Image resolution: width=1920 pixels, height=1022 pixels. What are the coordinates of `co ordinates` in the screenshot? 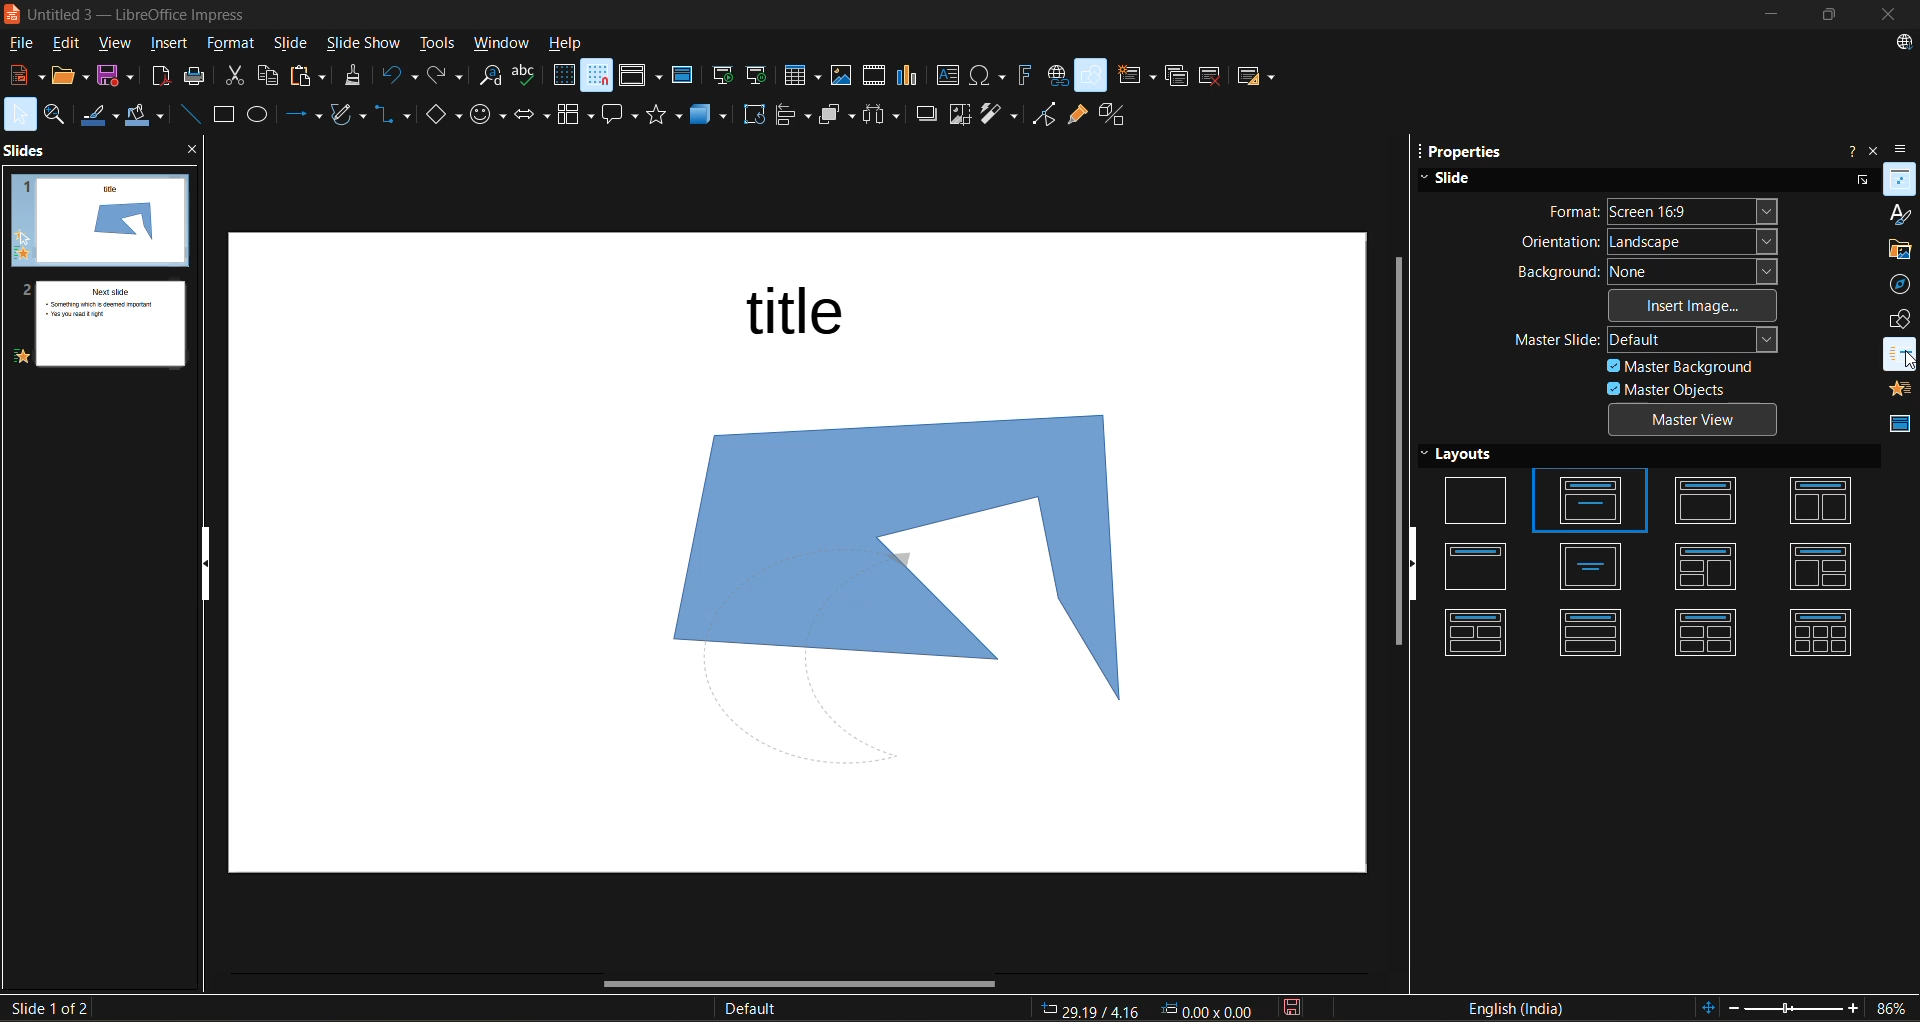 It's located at (1147, 1010).